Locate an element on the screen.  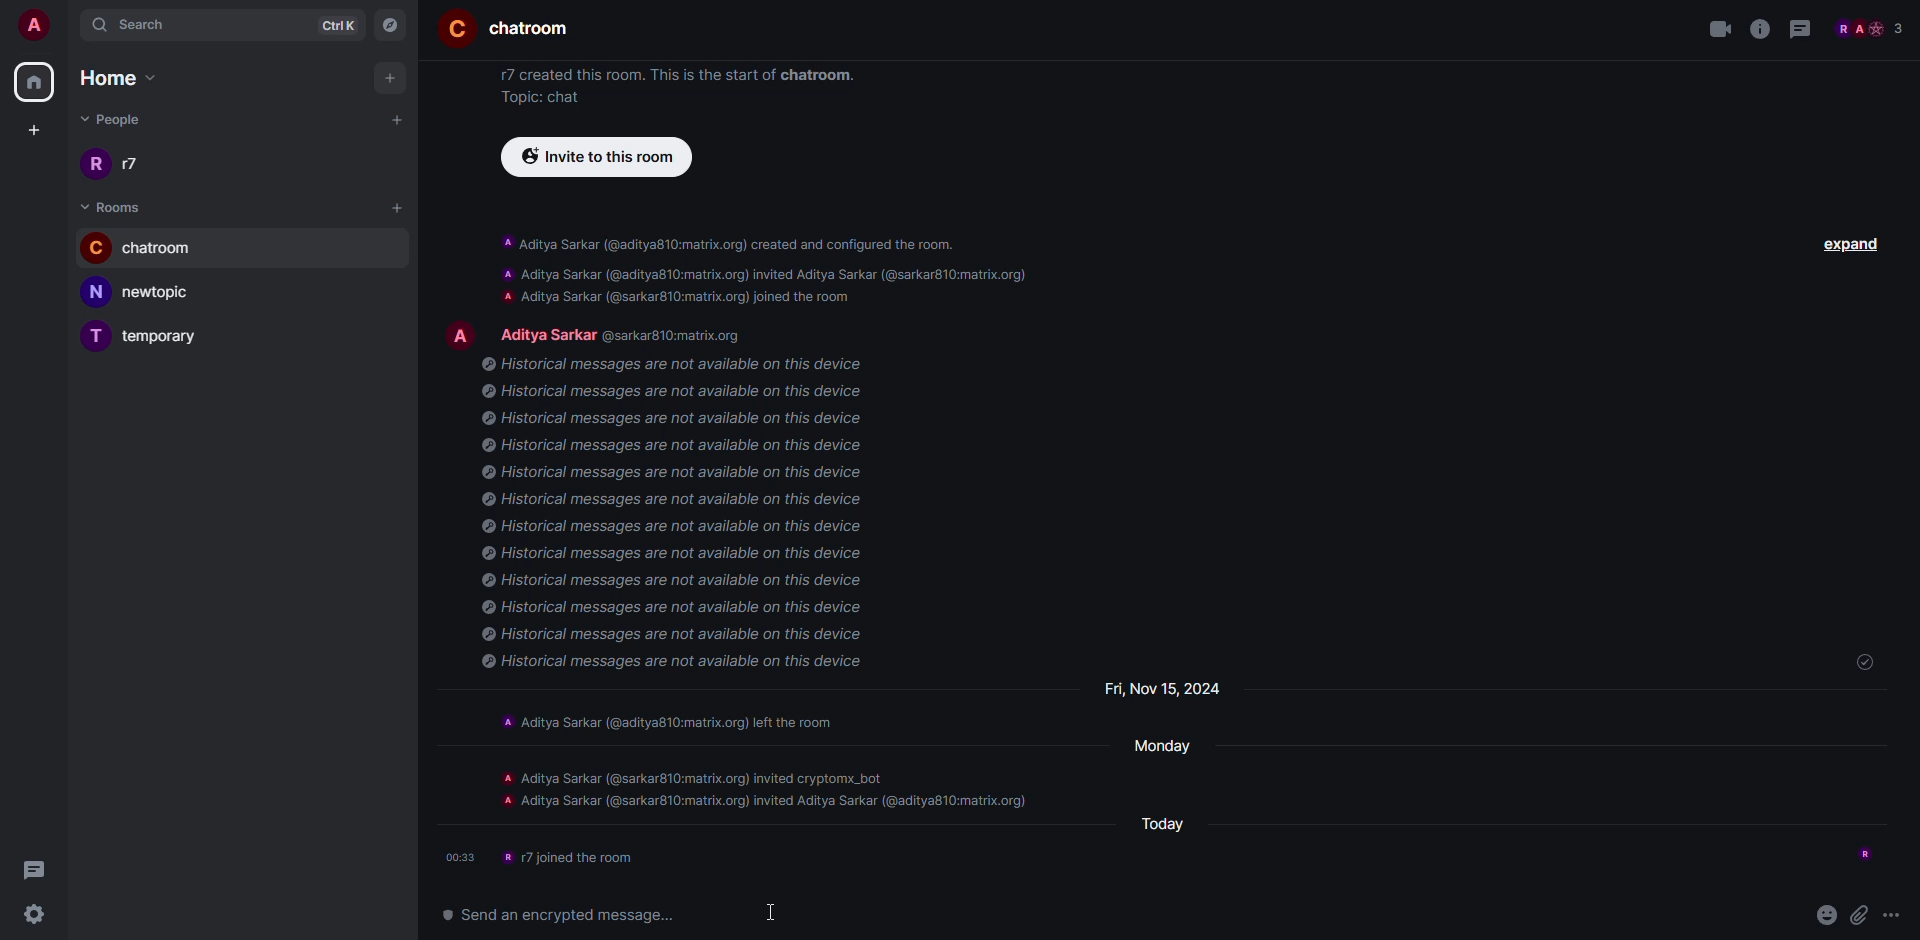
home is located at coordinates (129, 80).